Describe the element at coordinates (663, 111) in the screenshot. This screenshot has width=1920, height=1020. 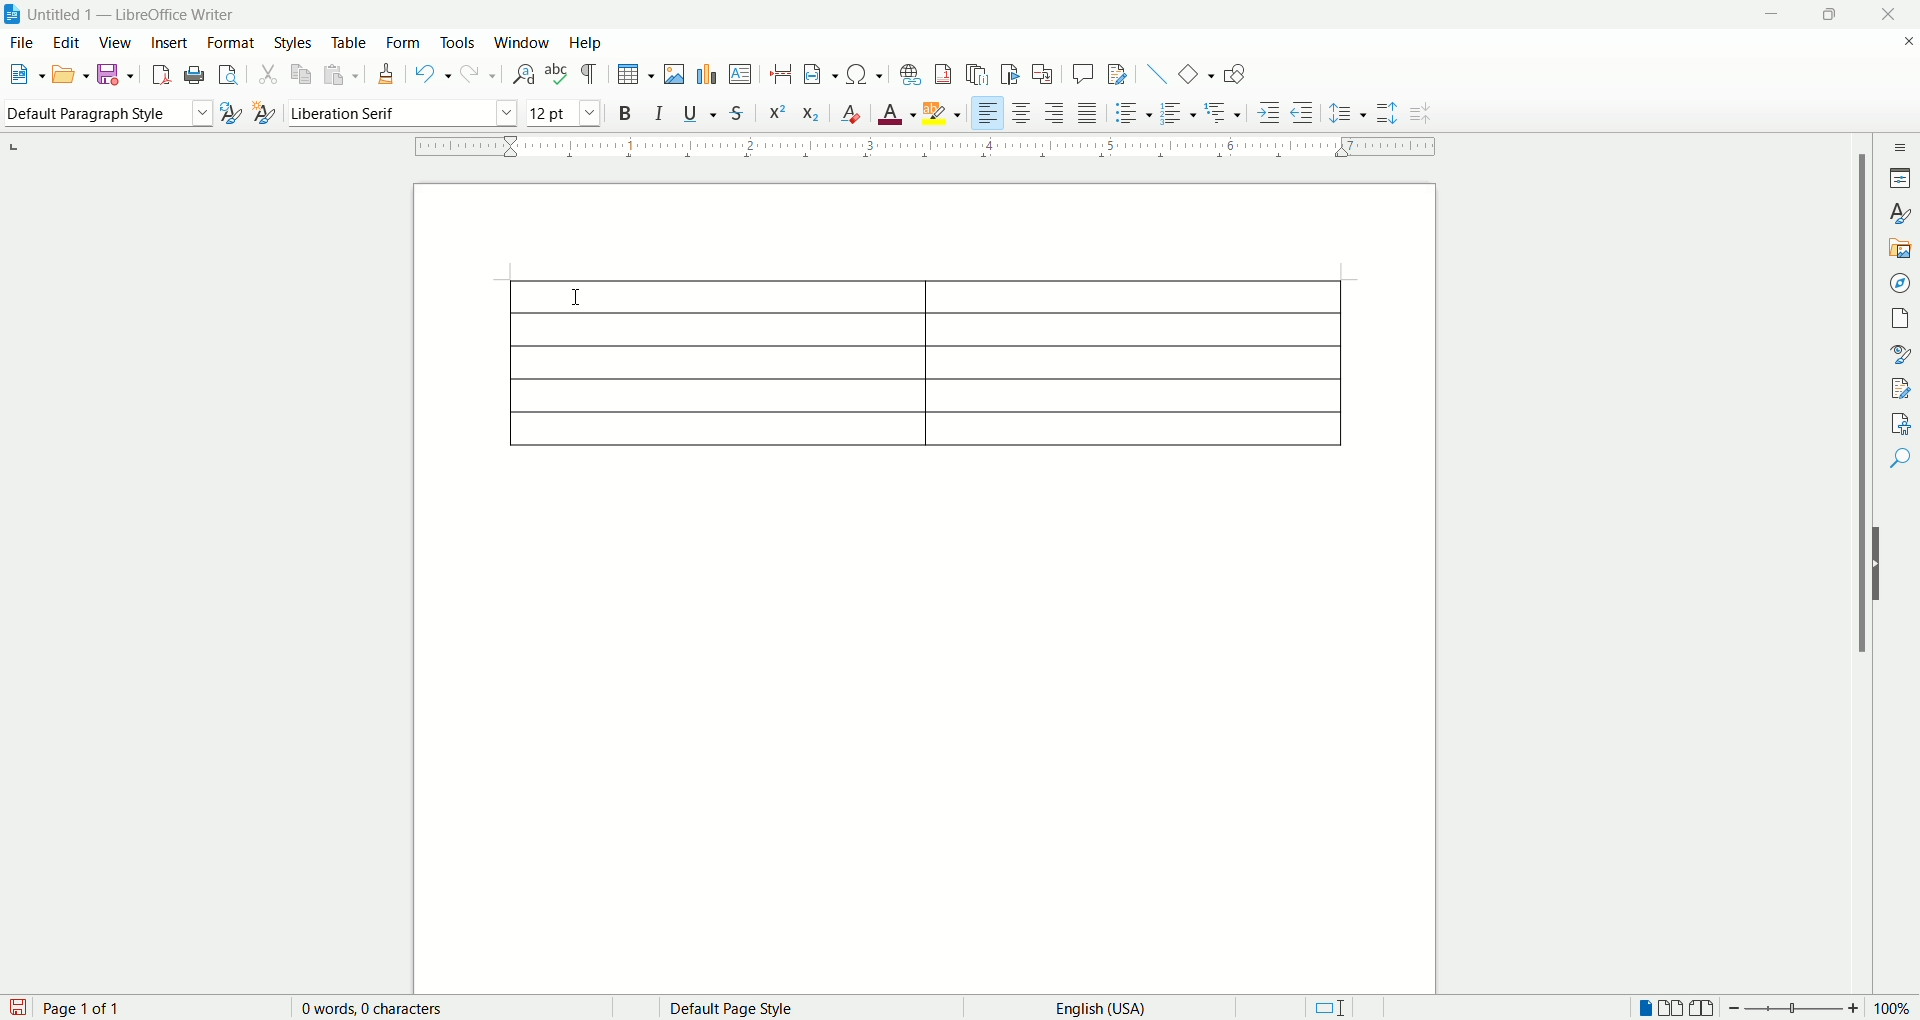
I see `italic` at that location.